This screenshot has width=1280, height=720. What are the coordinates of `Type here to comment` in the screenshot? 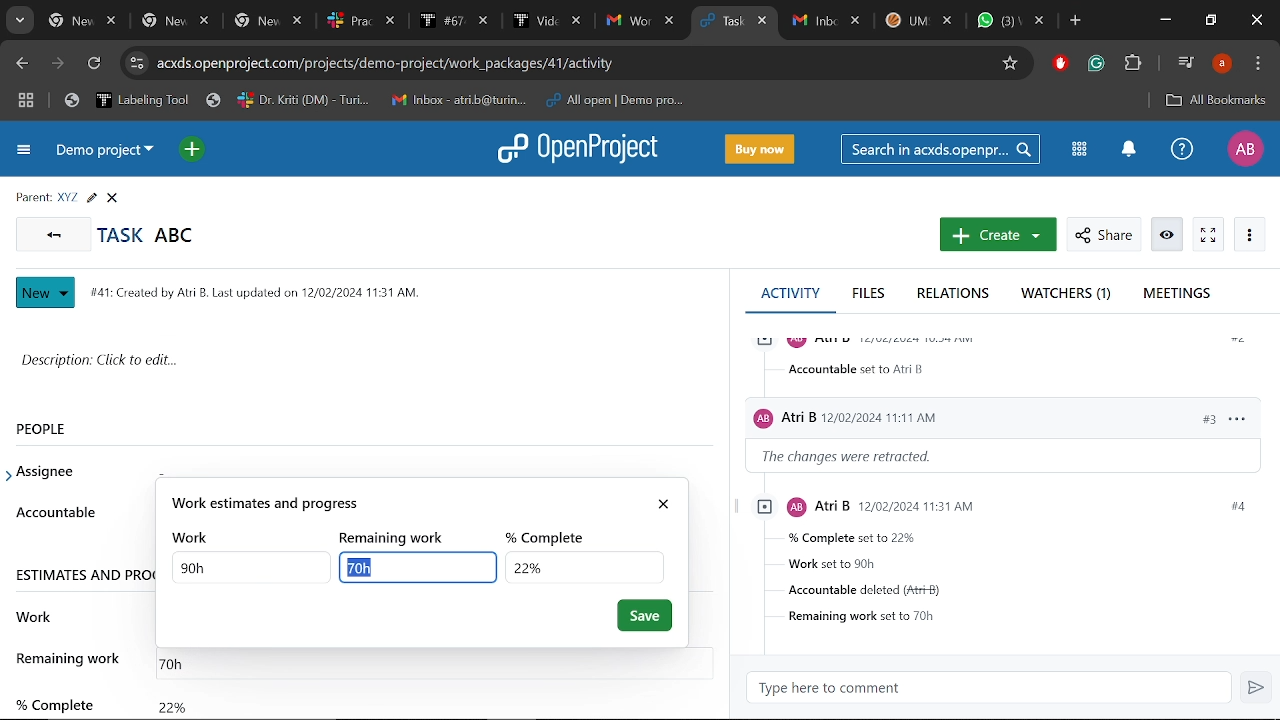 It's located at (995, 688).